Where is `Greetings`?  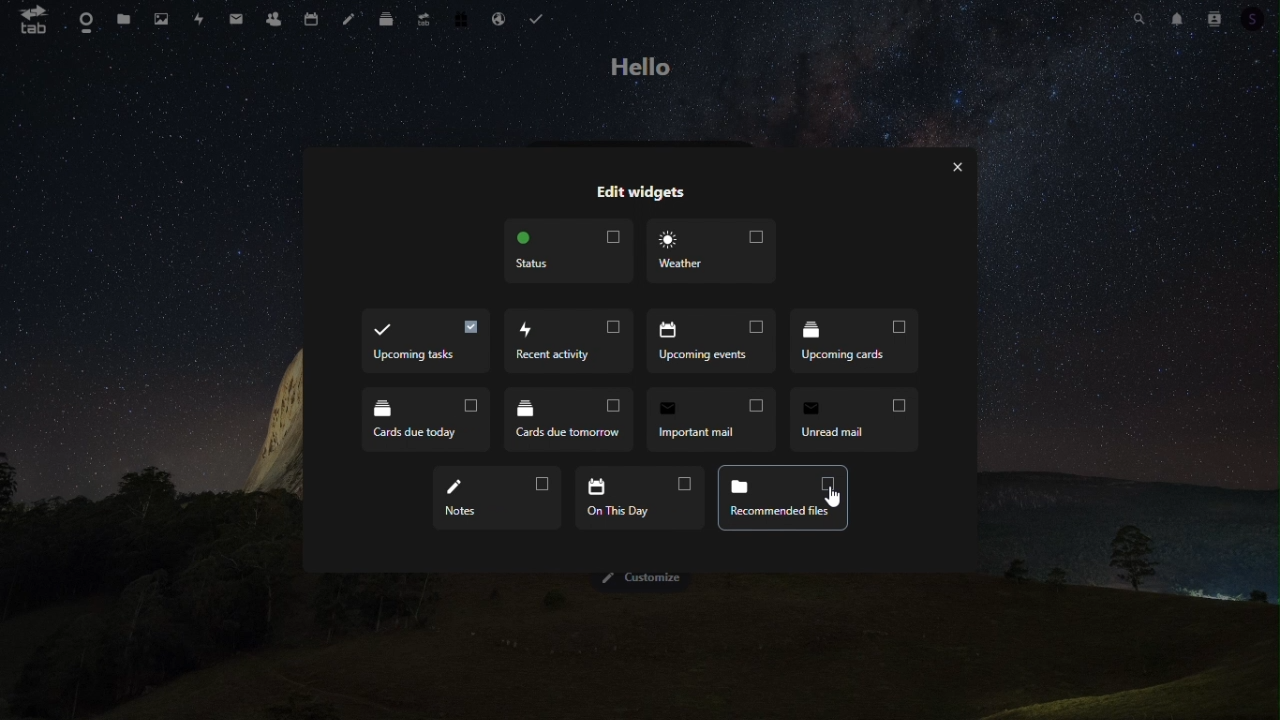 Greetings is located at coordinates (643, 68).